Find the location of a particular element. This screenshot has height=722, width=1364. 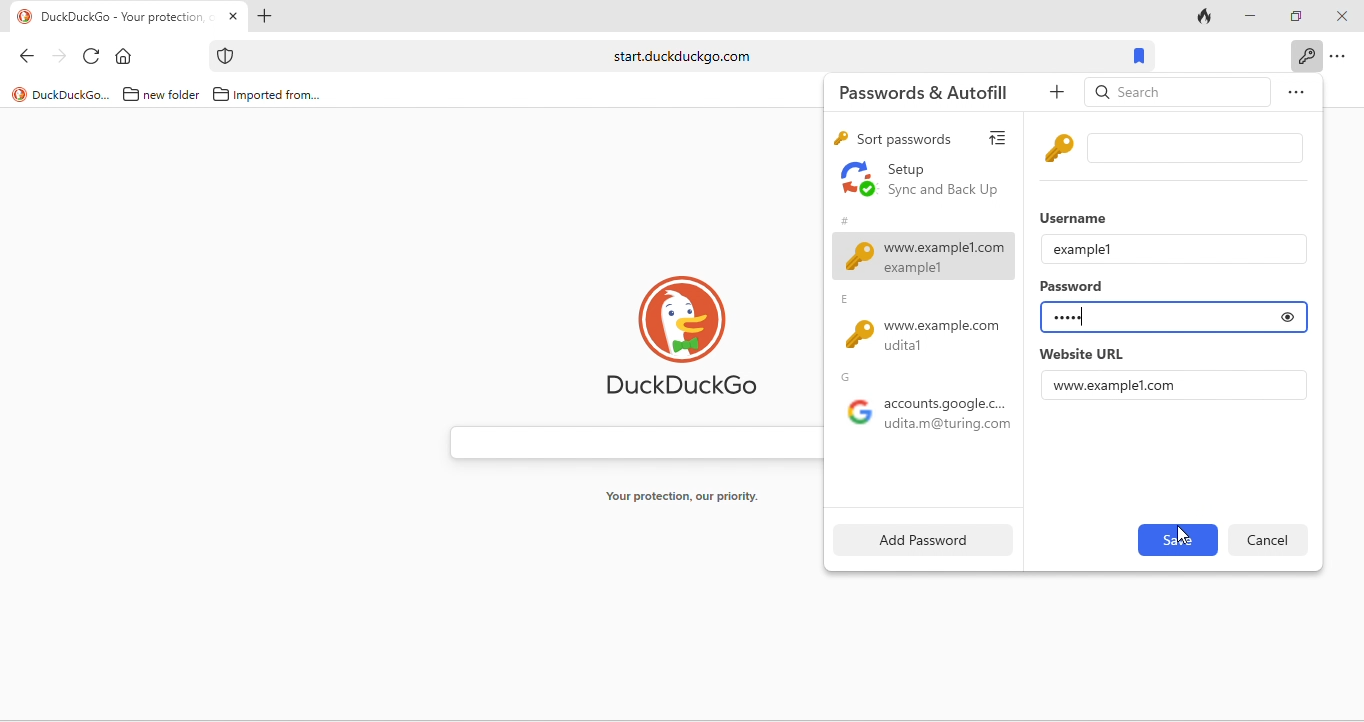

delete is located at coordinates (1268, 539).